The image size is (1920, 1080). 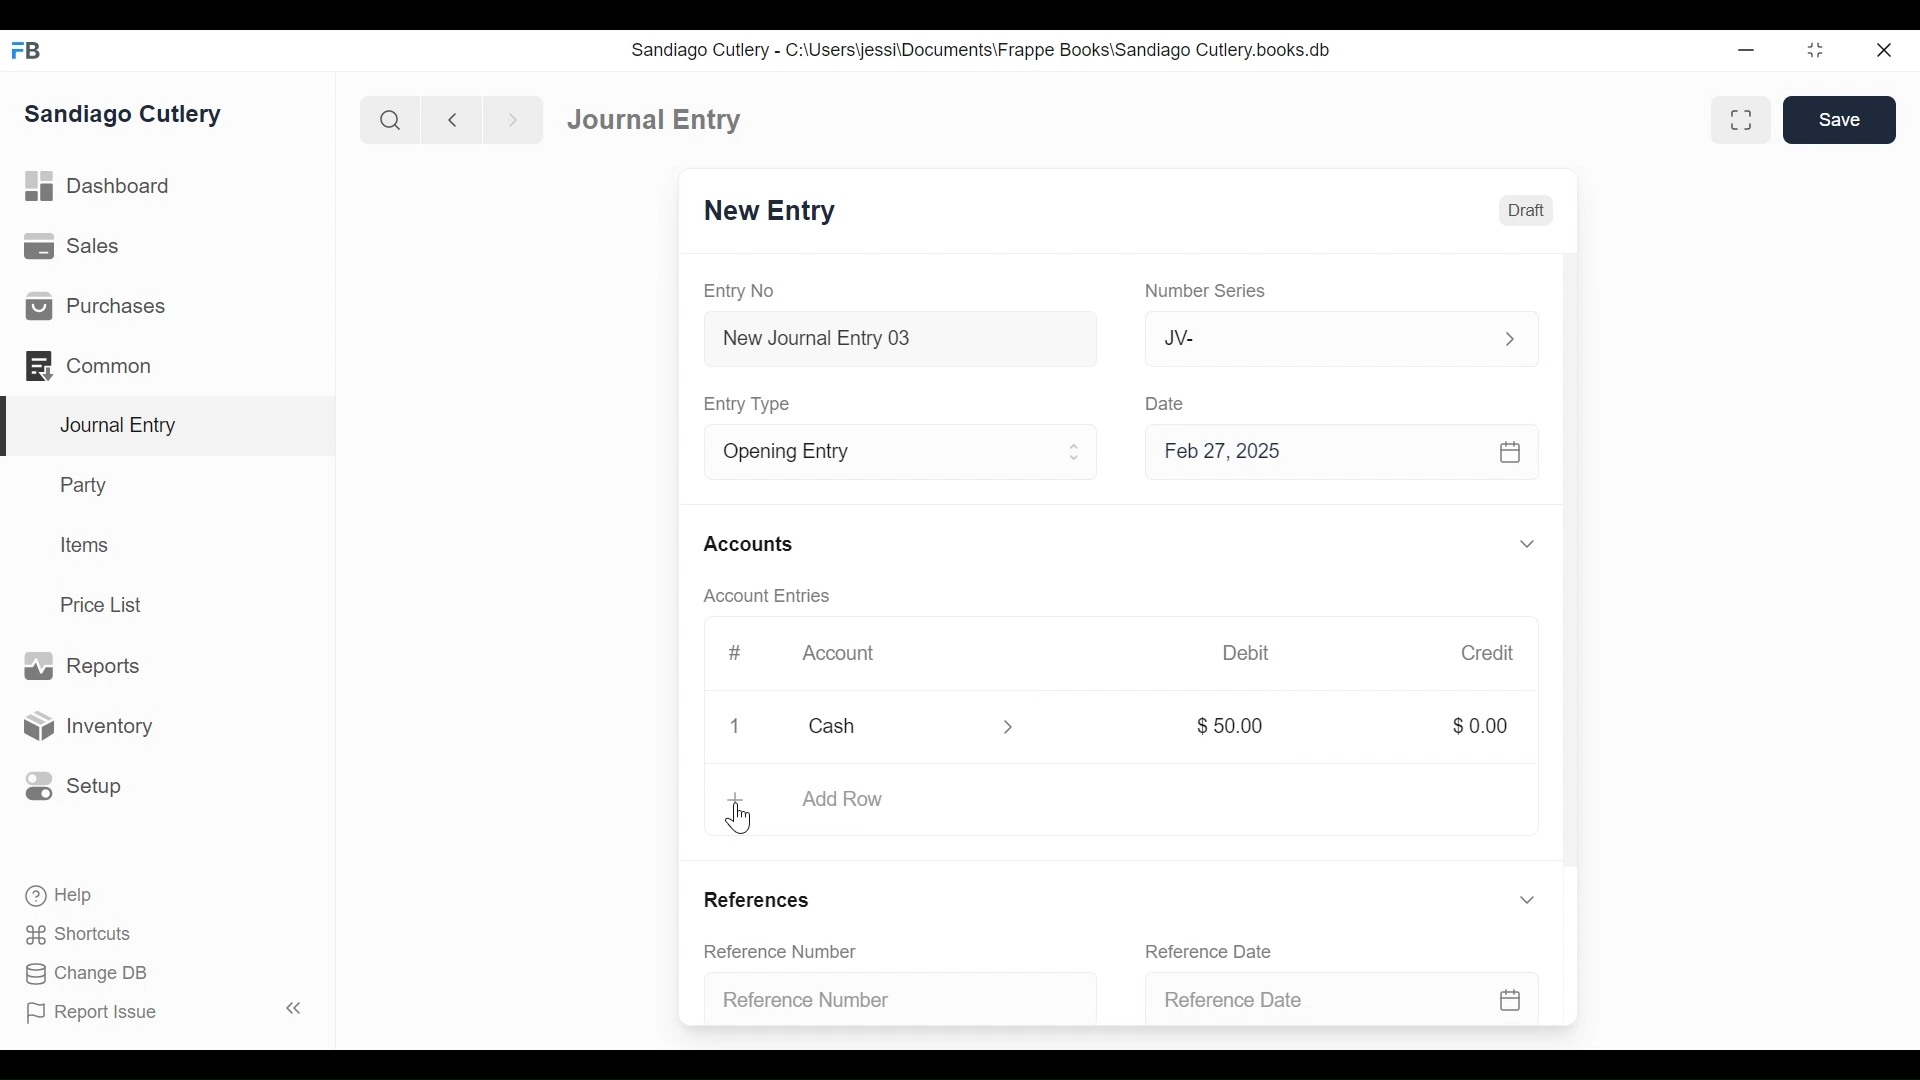 I want to click on Journal Entry, so click(x=657, y=120).